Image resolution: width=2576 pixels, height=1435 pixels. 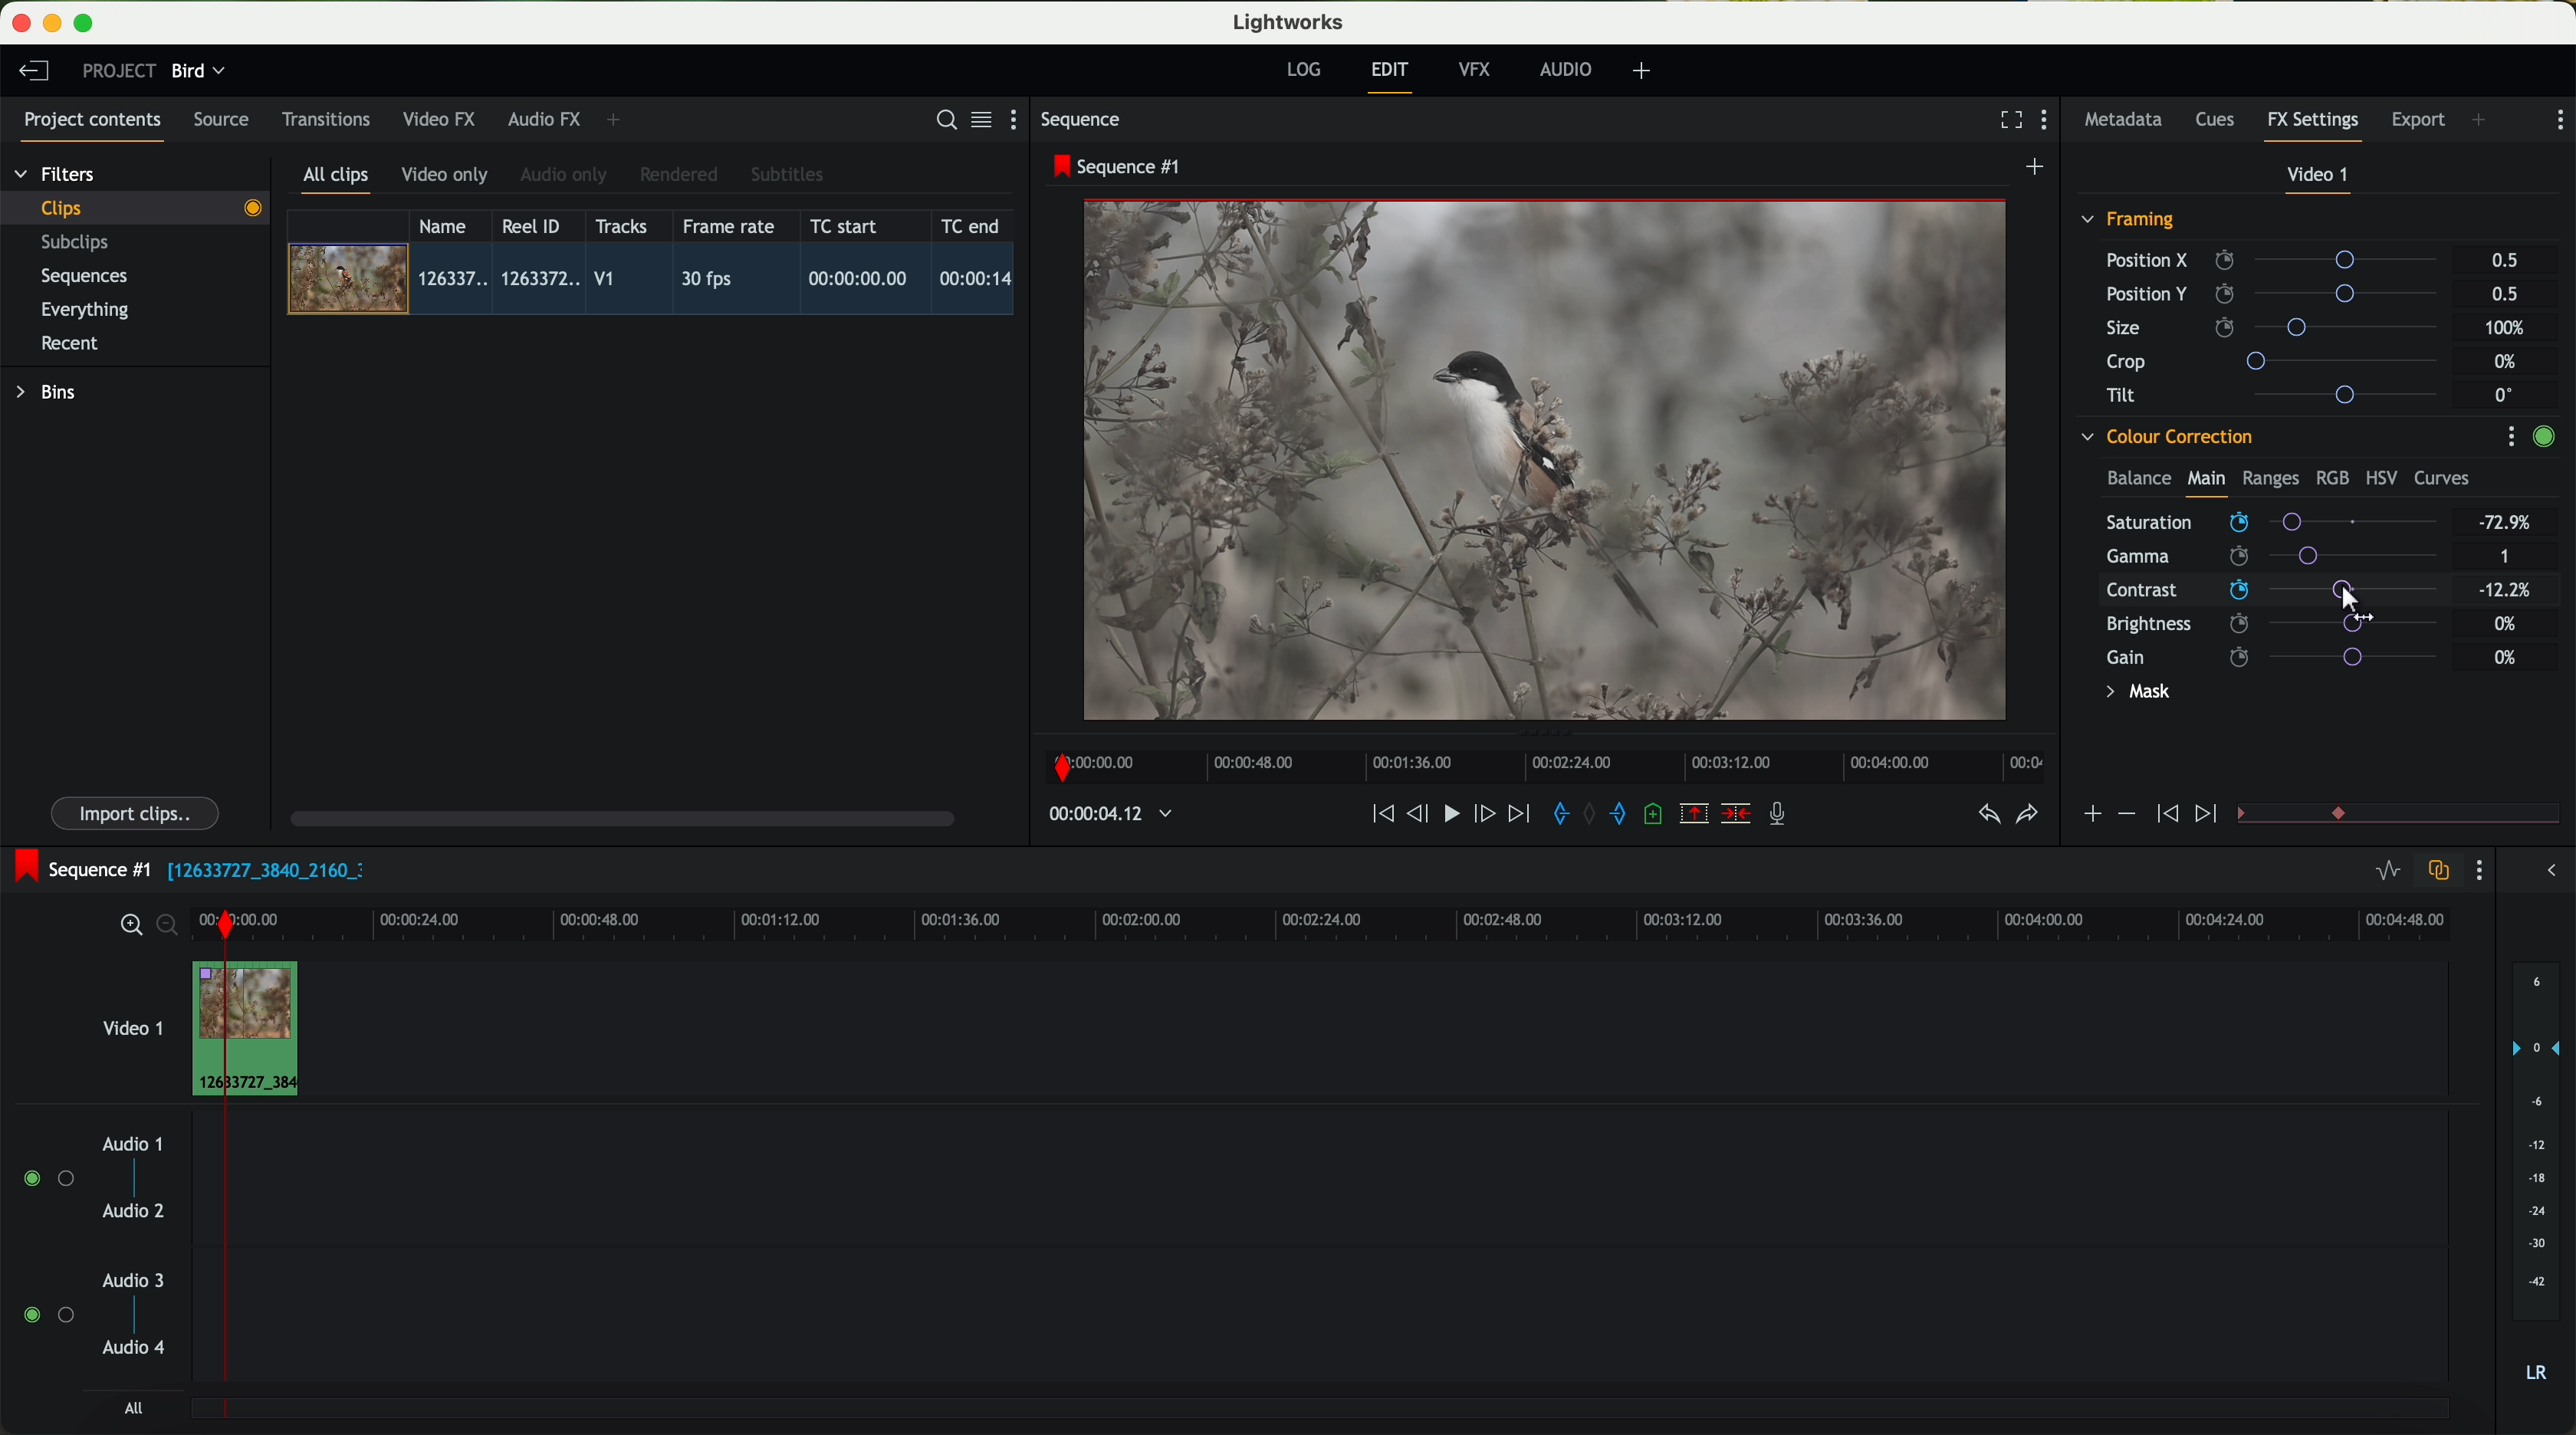 What do you see at coordinates (169, 928) in the screenshot?
I see `zoom out` at bounding box center [169, 928].